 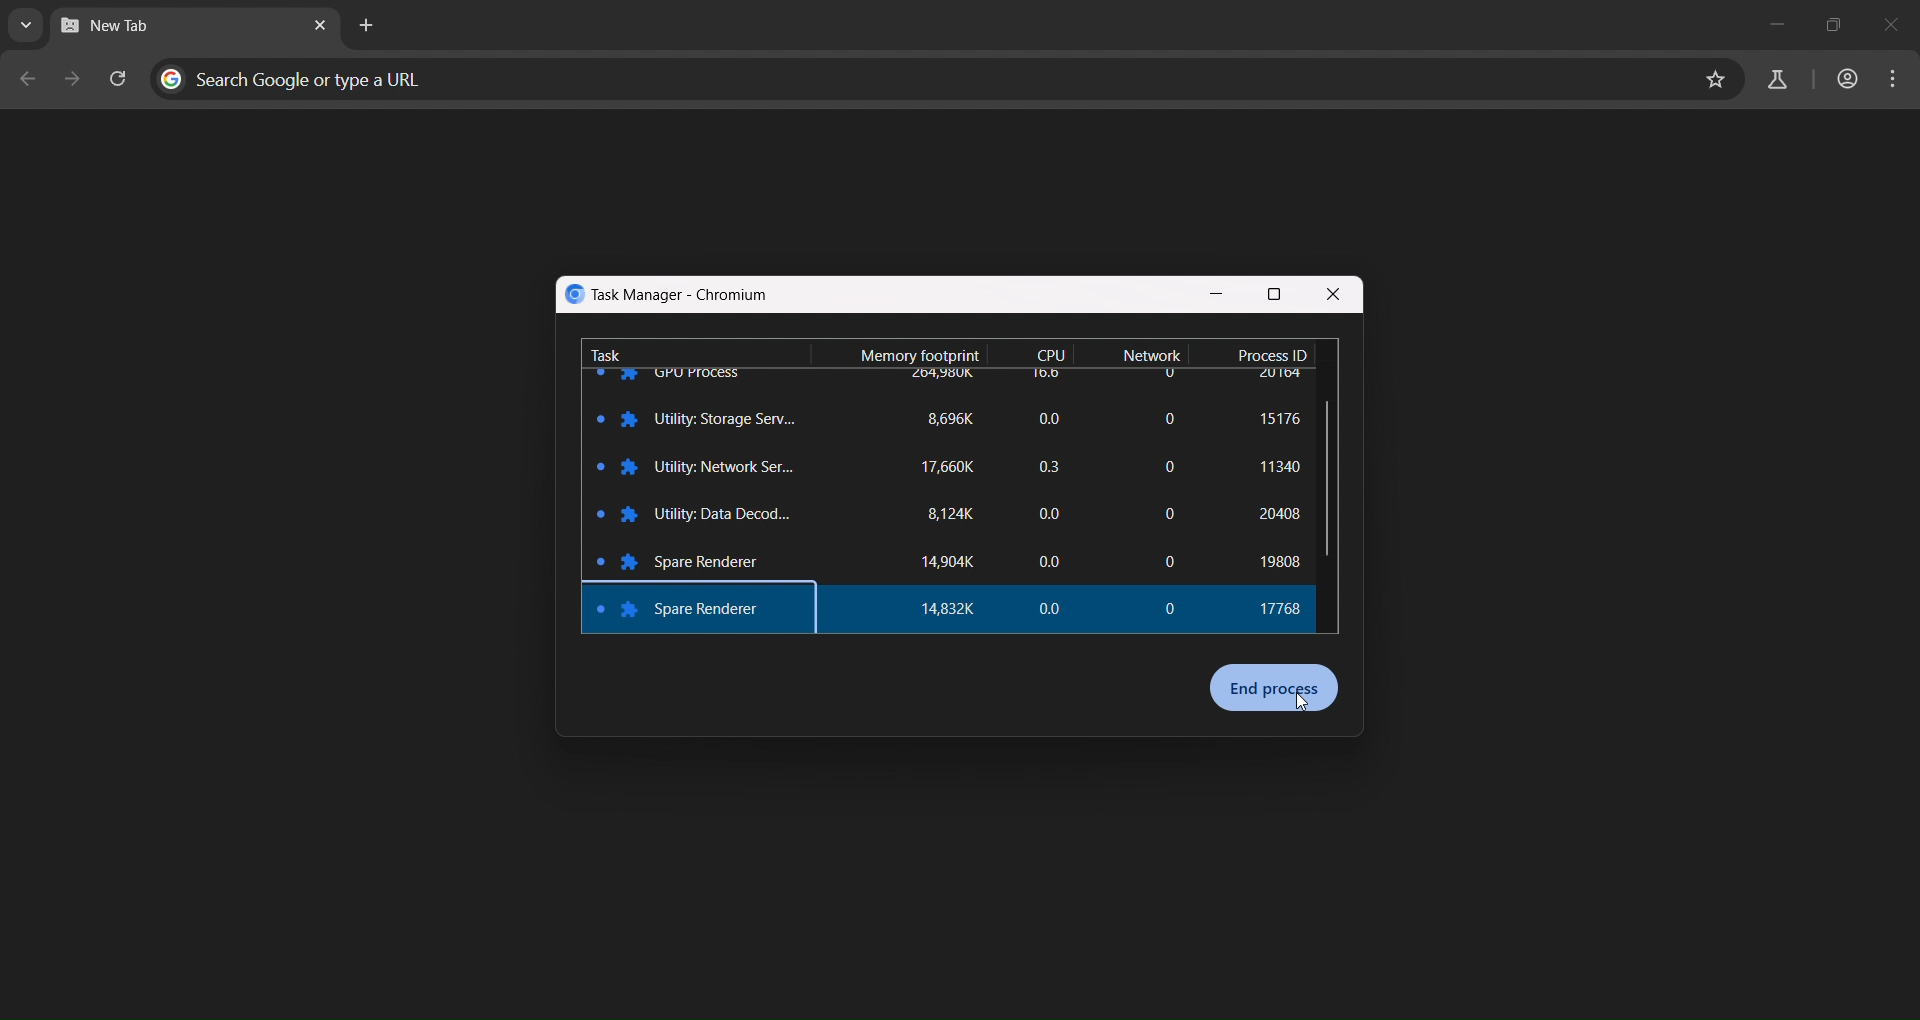 I want to click on close tab, so click(x=321, y=27).